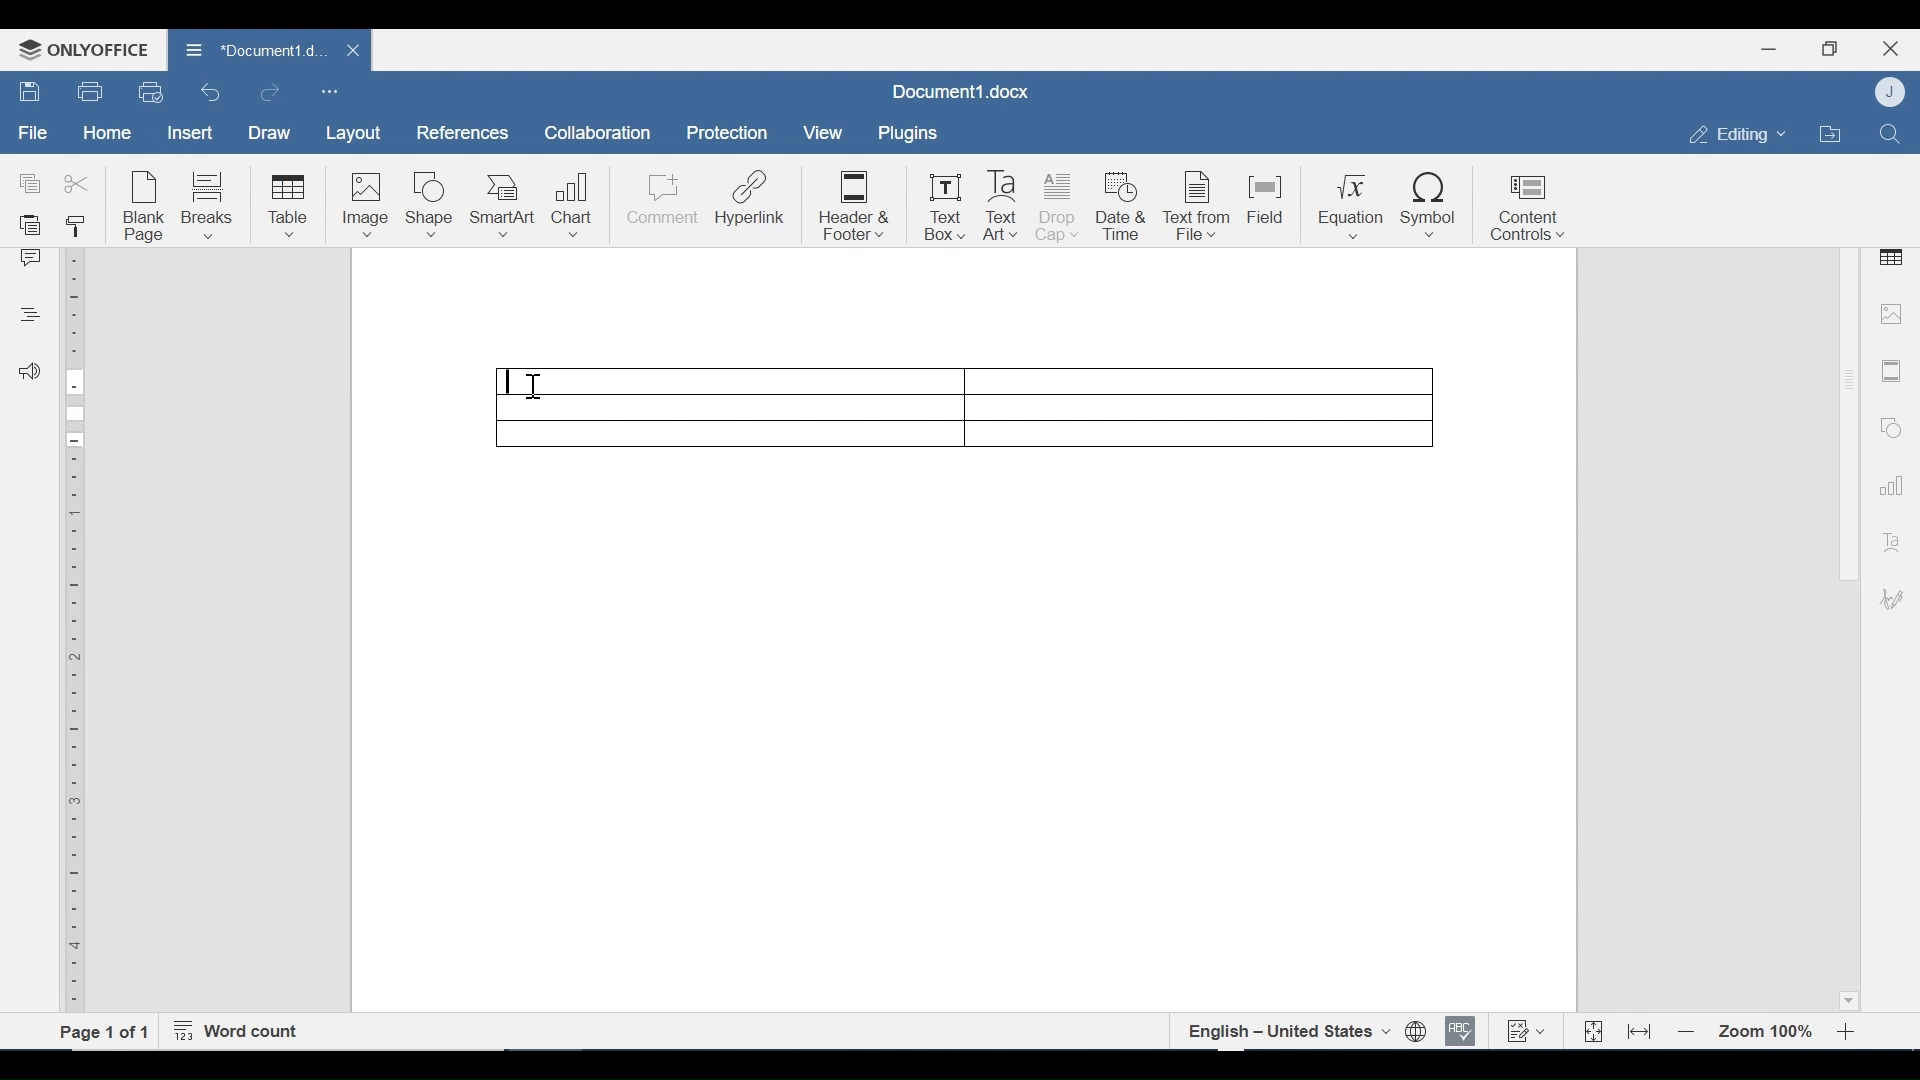  What do you see at coordinates (1829, 132) in the screenshot?
I see `Open Filelocation` at bounding box center [1829, 132].